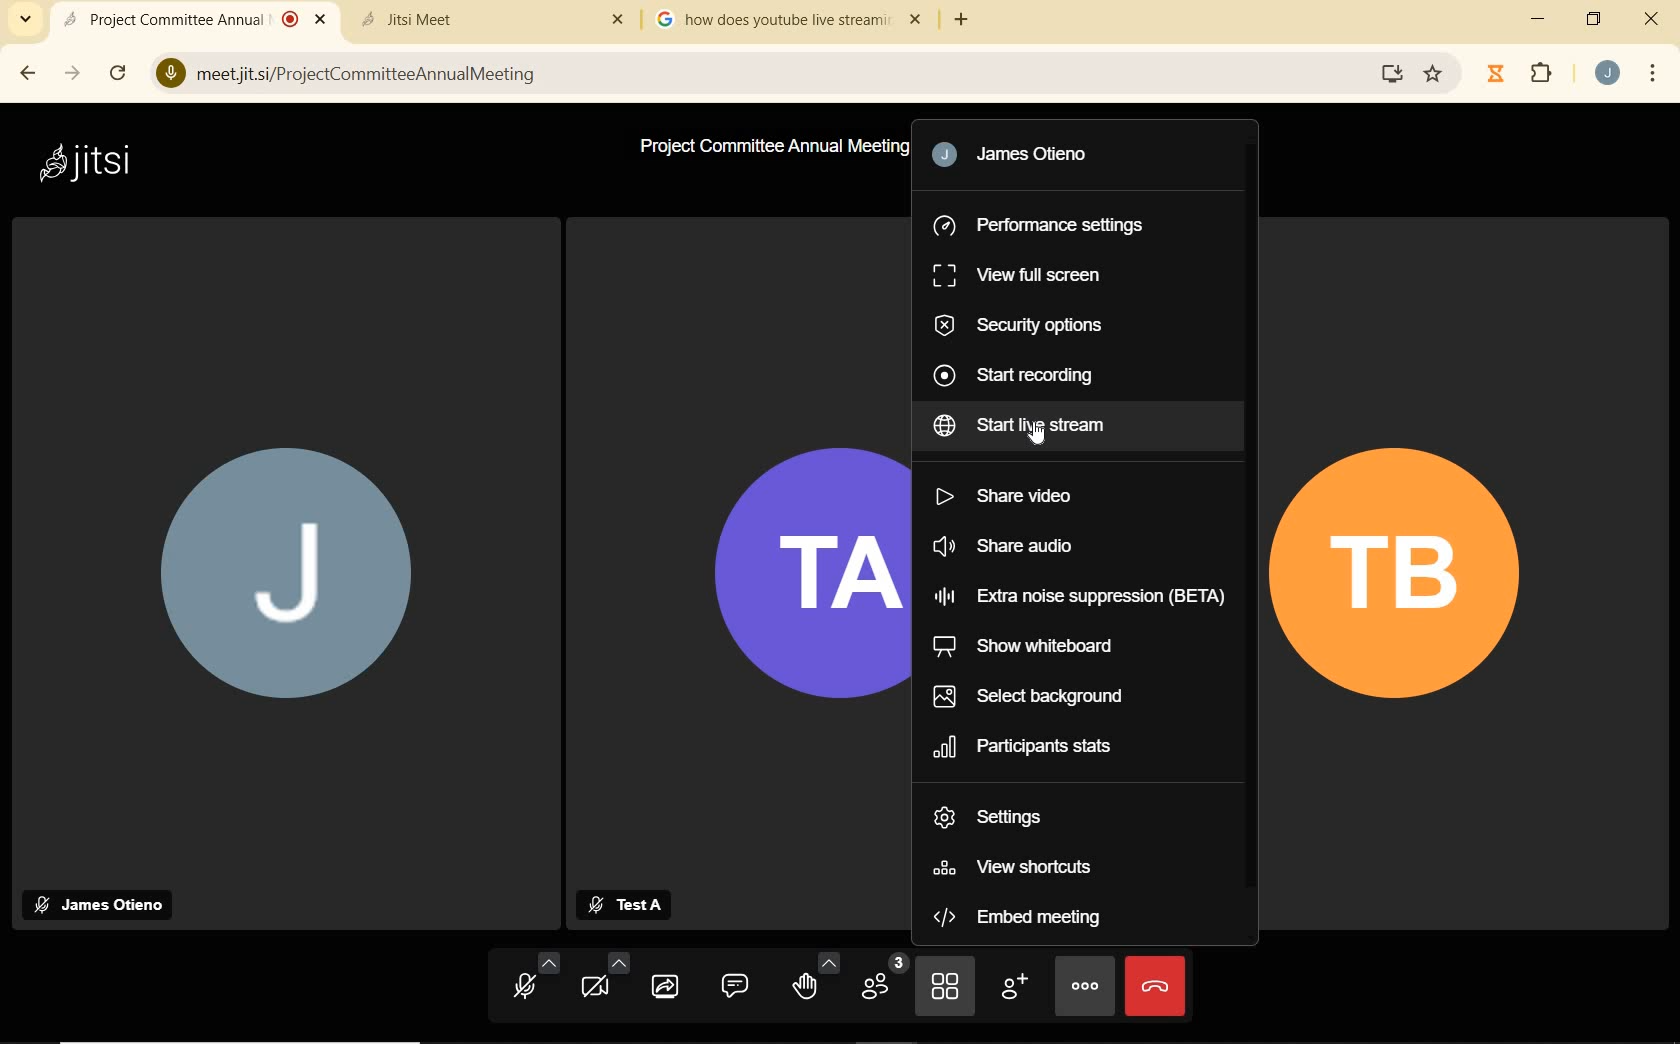 Image resolution: width=1680 pixels, height=1044 pixels. I want to click on TB, so click(1416, 583).